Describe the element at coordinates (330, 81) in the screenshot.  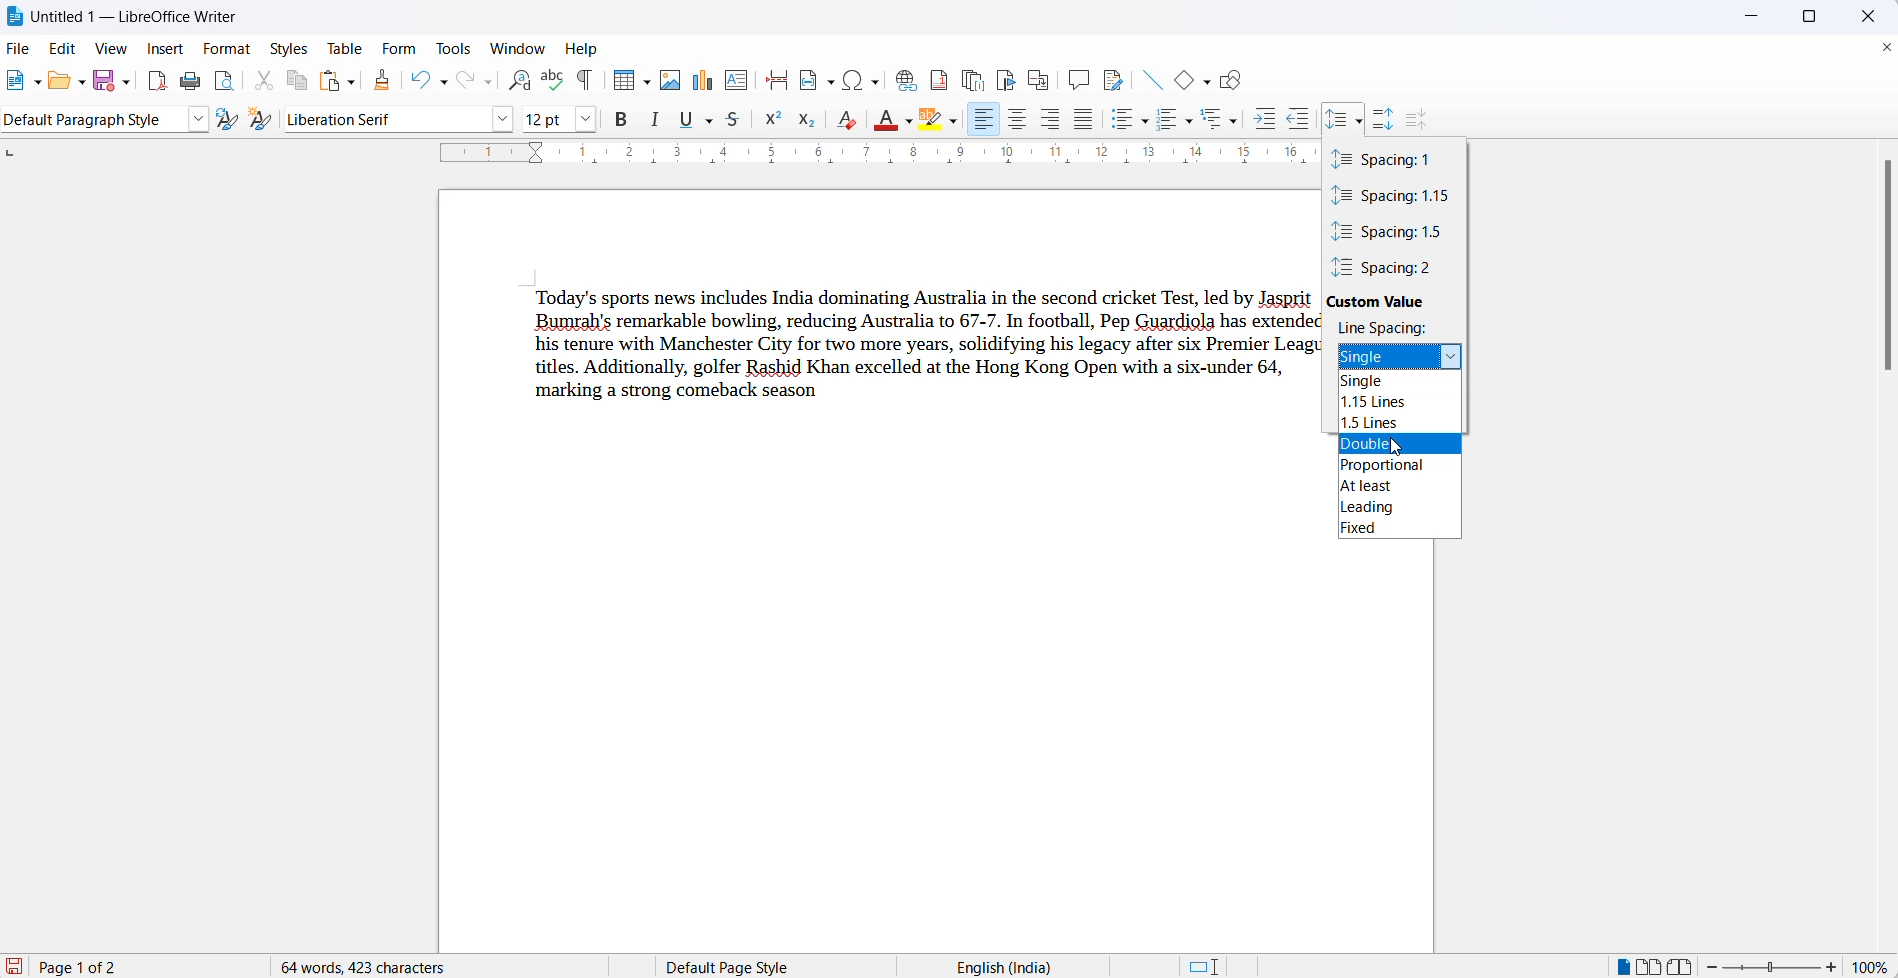
I see `paste` at that location.